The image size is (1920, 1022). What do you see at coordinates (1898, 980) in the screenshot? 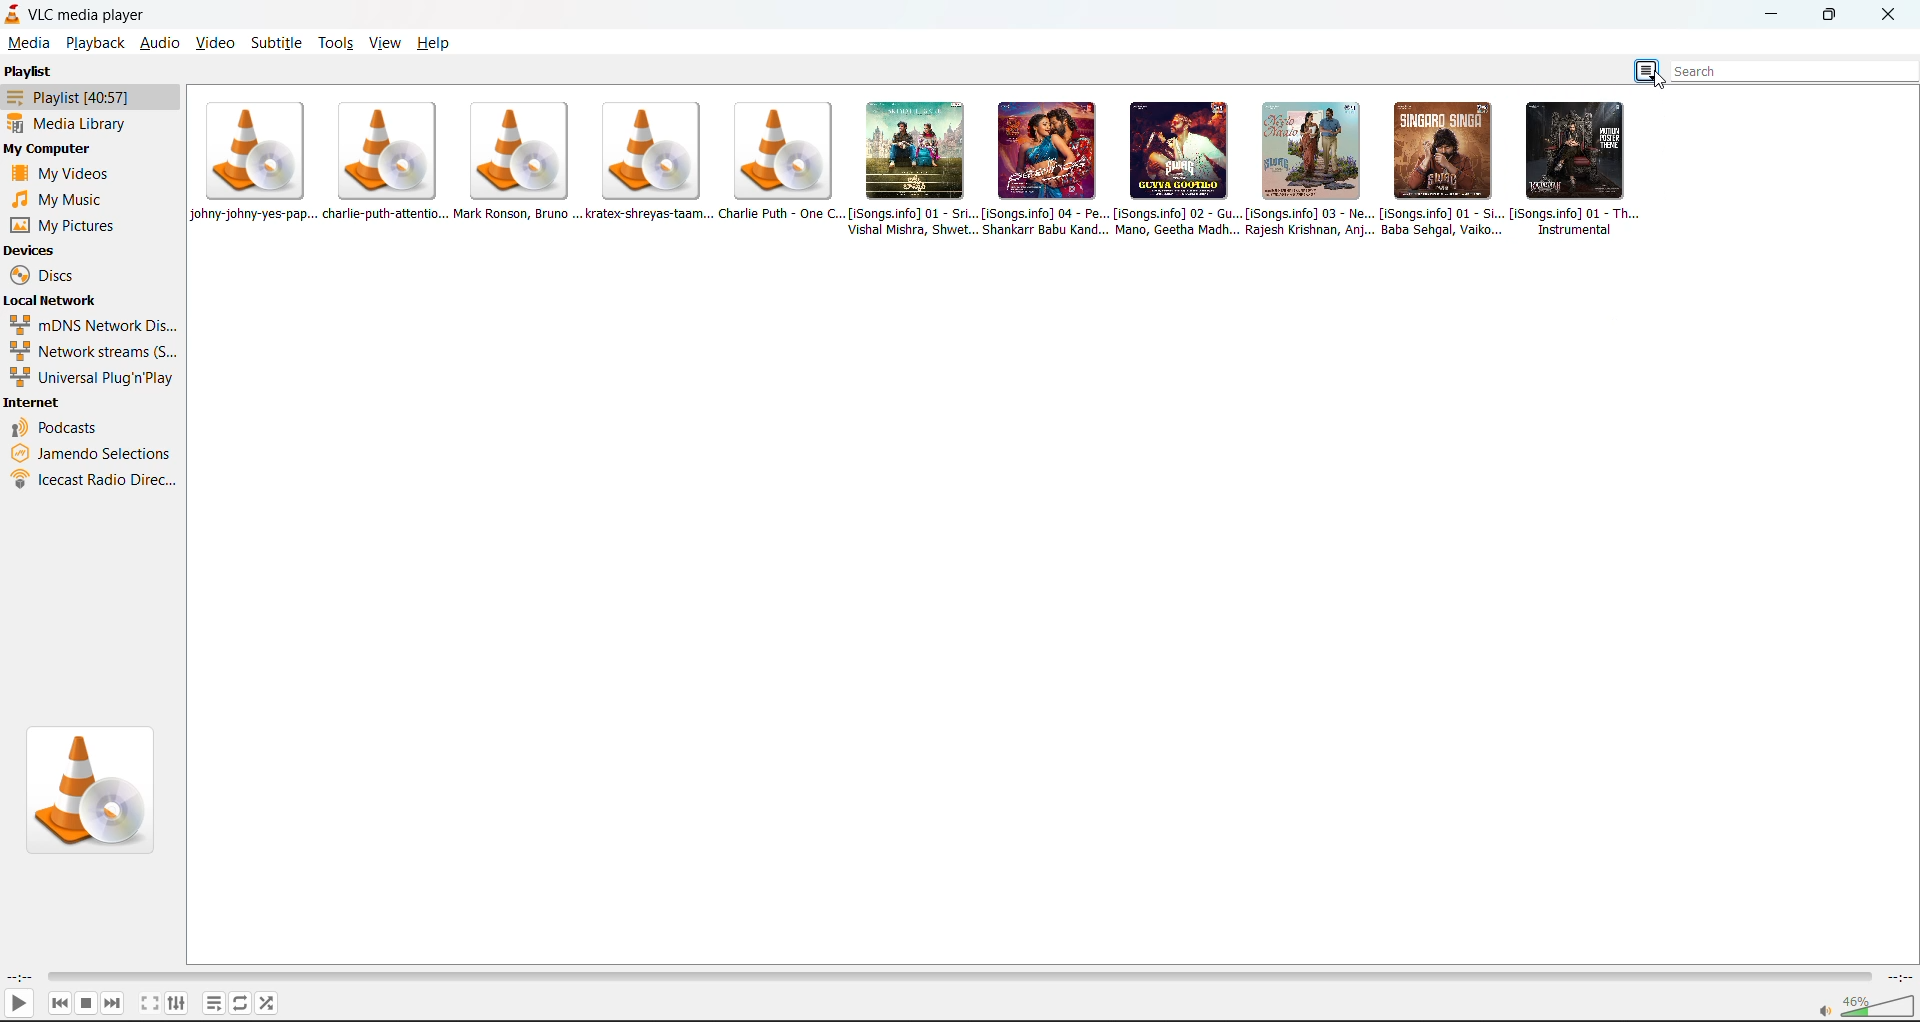
I see `total track time` at bounding box center [1898, 980].